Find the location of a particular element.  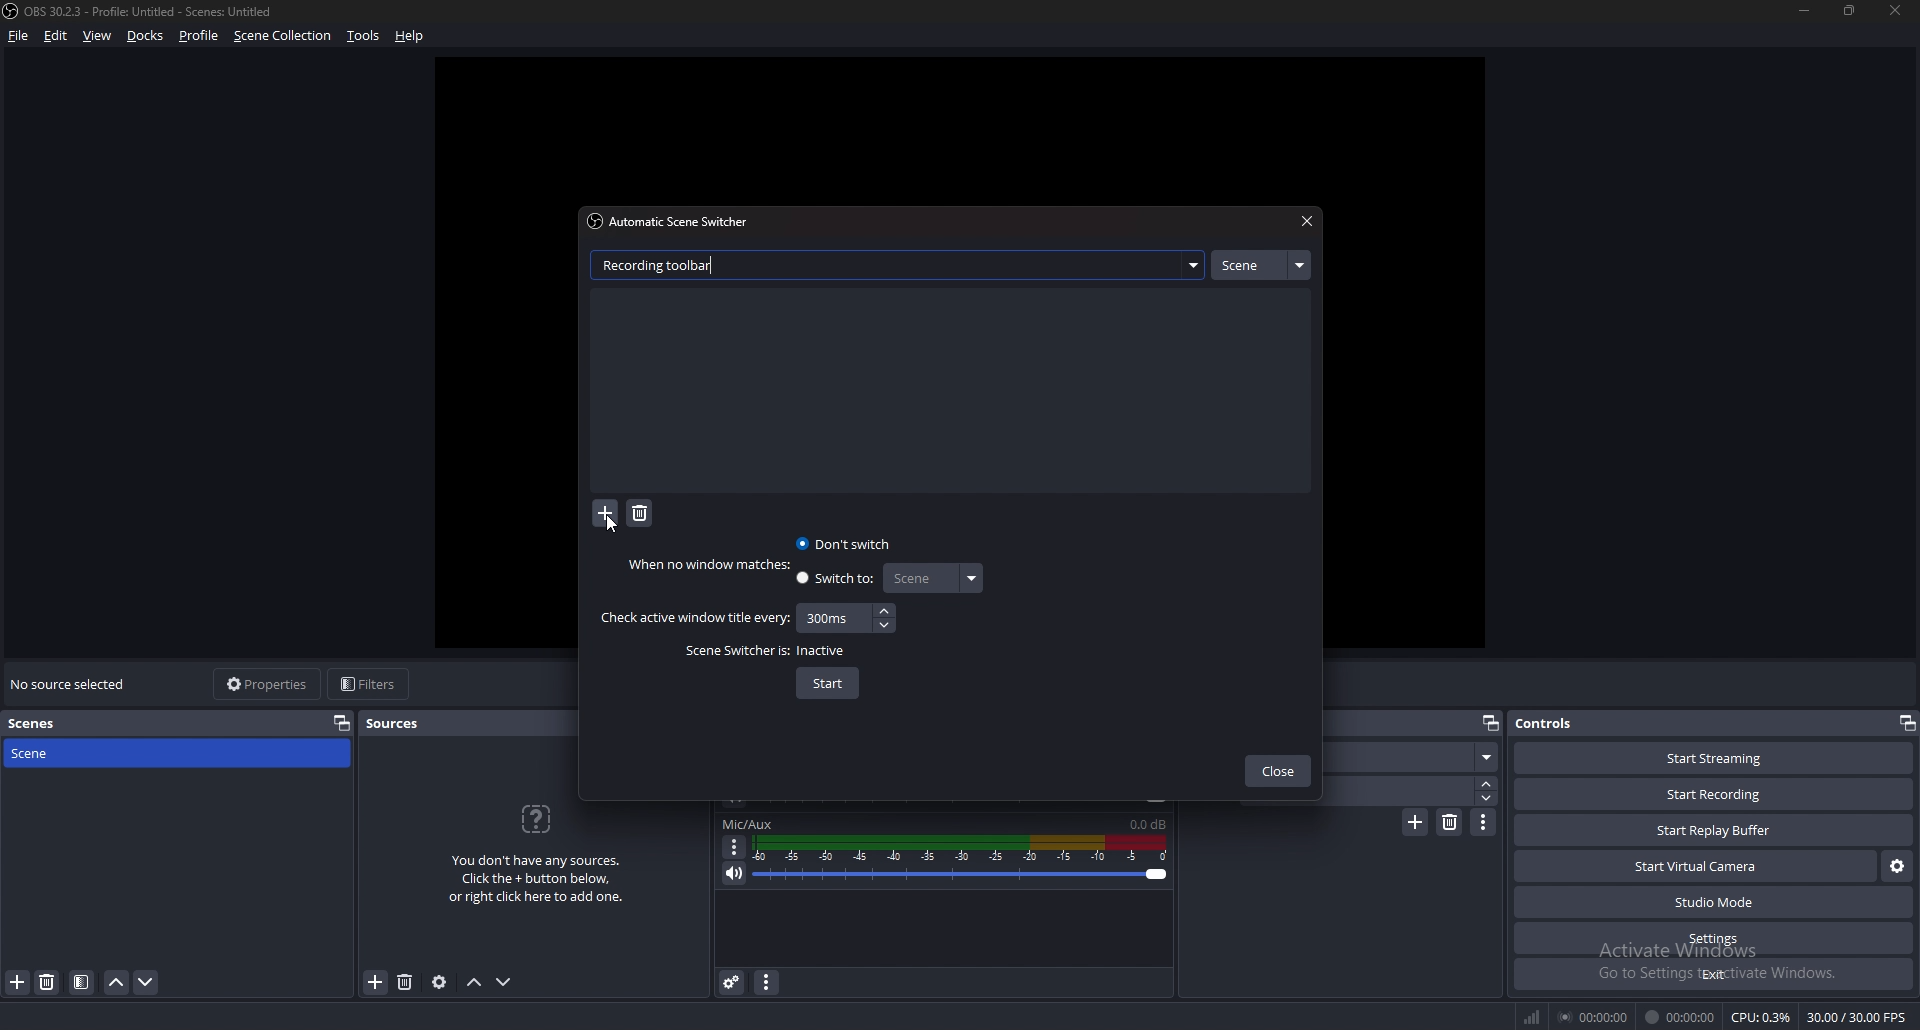

docks is located at coordinates (146, 36).